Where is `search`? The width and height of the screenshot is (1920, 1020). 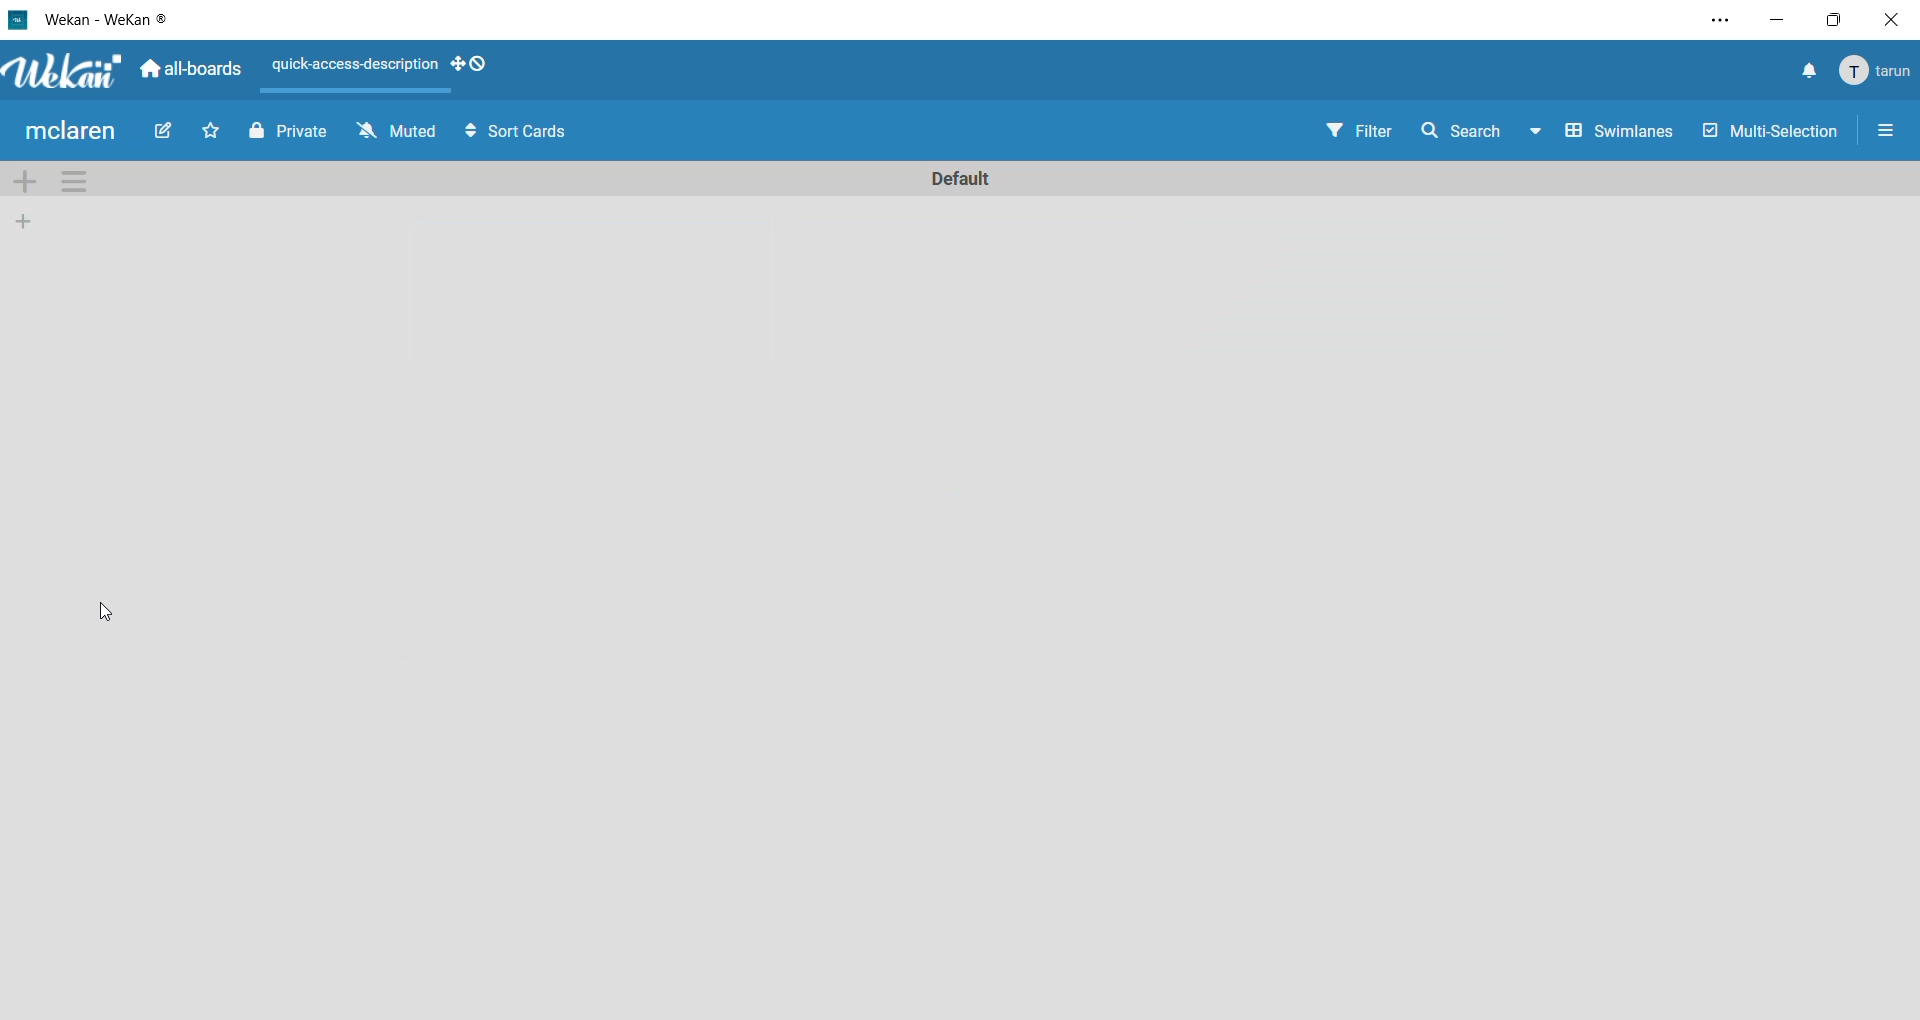 search is located at coordinates (1480, 130).